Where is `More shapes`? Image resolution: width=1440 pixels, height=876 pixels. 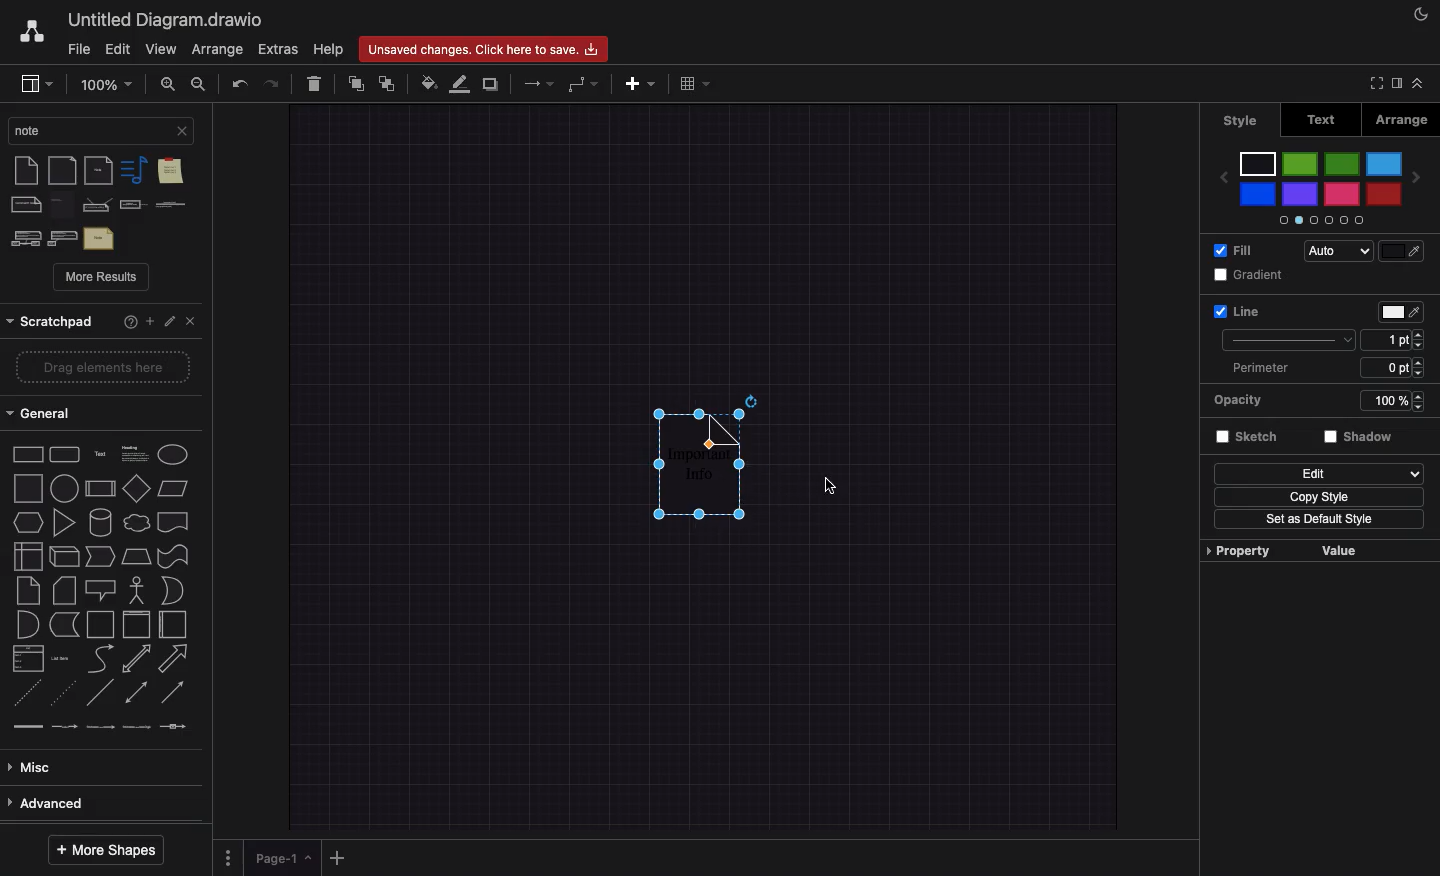 More shapes is located at coordinates (113, 851).